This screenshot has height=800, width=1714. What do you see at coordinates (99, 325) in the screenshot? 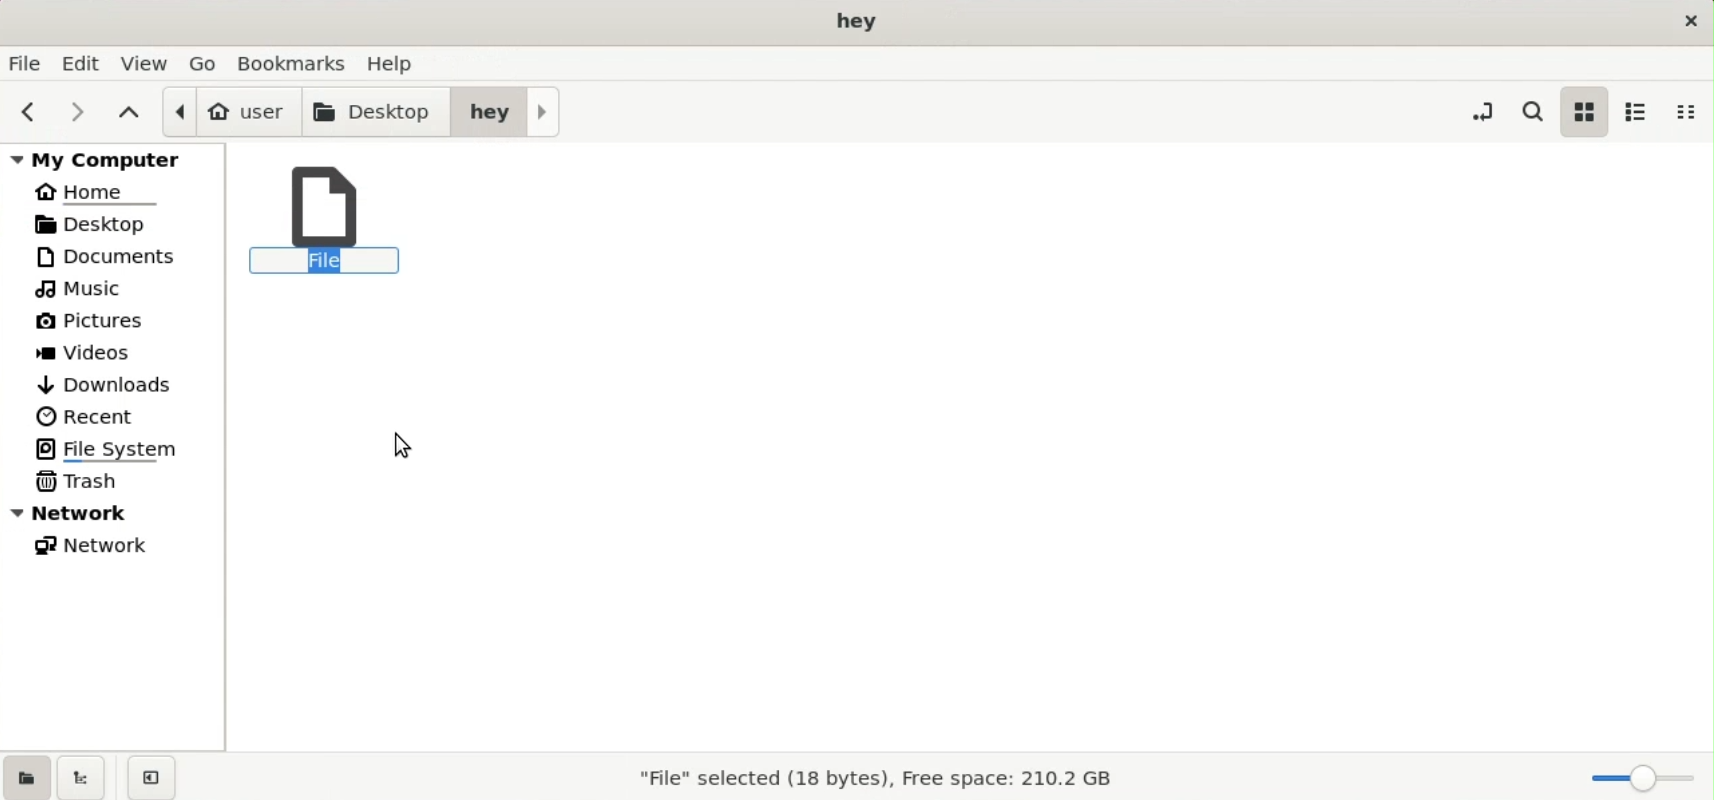
I see `pictures` at bounding box center [99, 325].